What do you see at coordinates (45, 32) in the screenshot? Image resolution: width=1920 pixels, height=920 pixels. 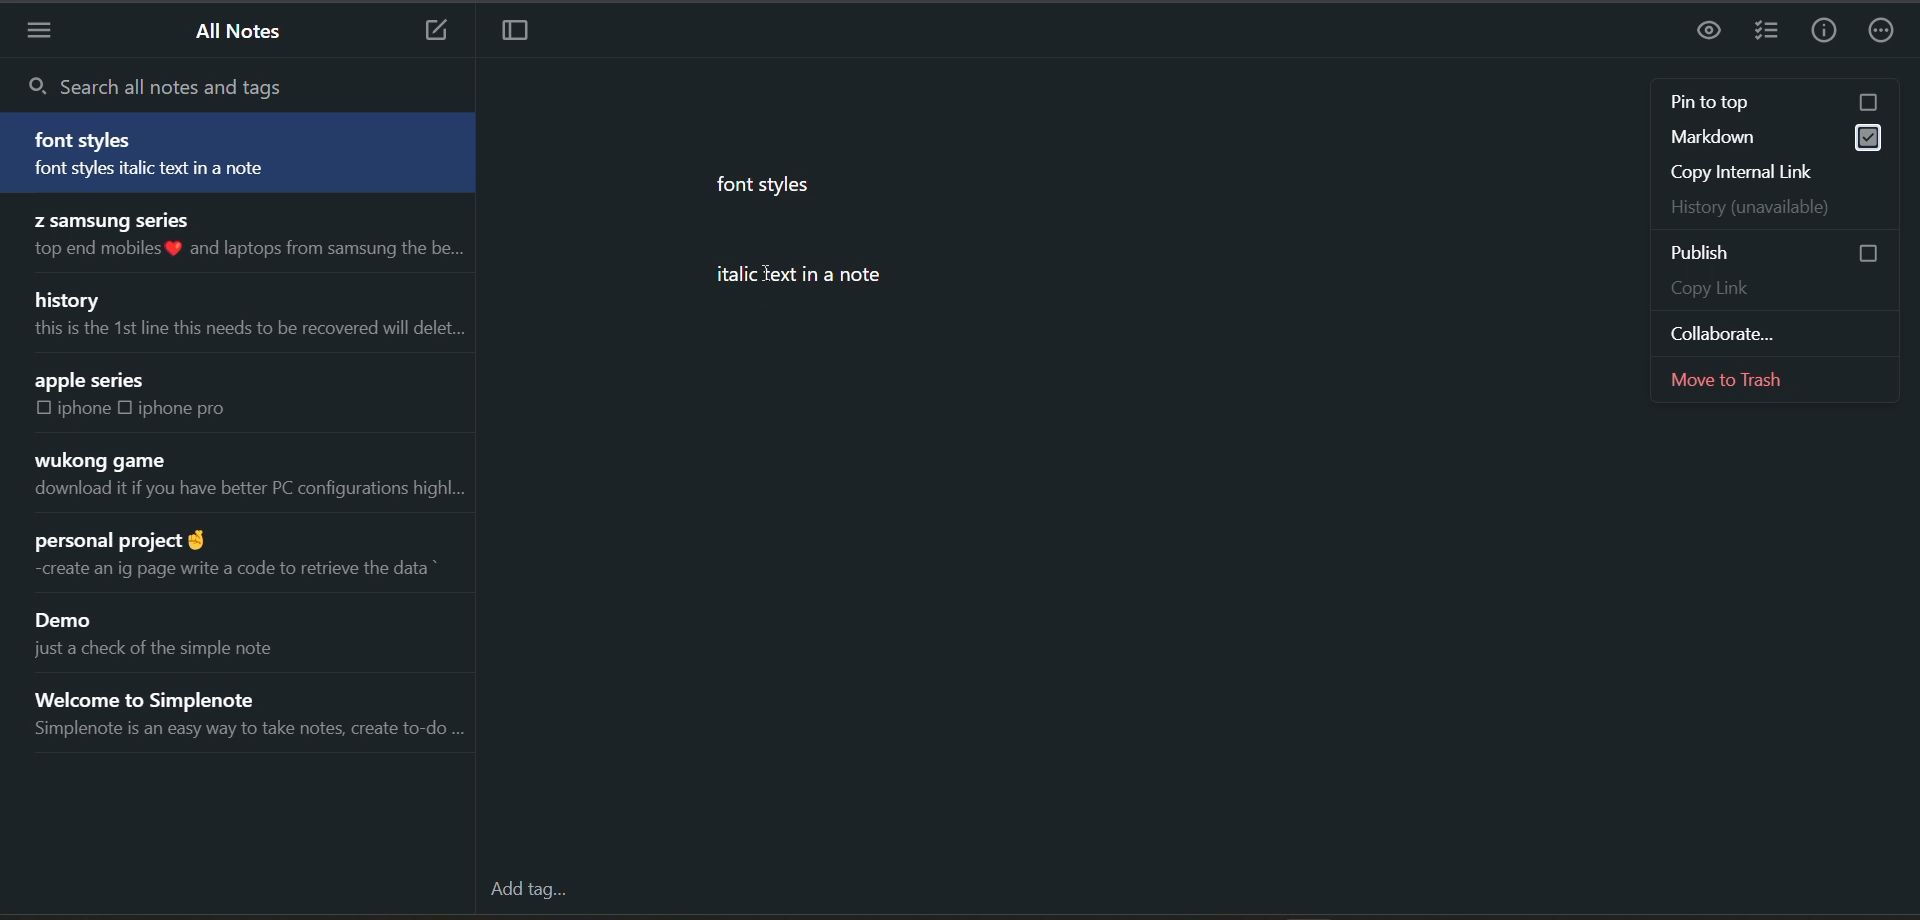 I see `menu` at bounding box center [45, 32].